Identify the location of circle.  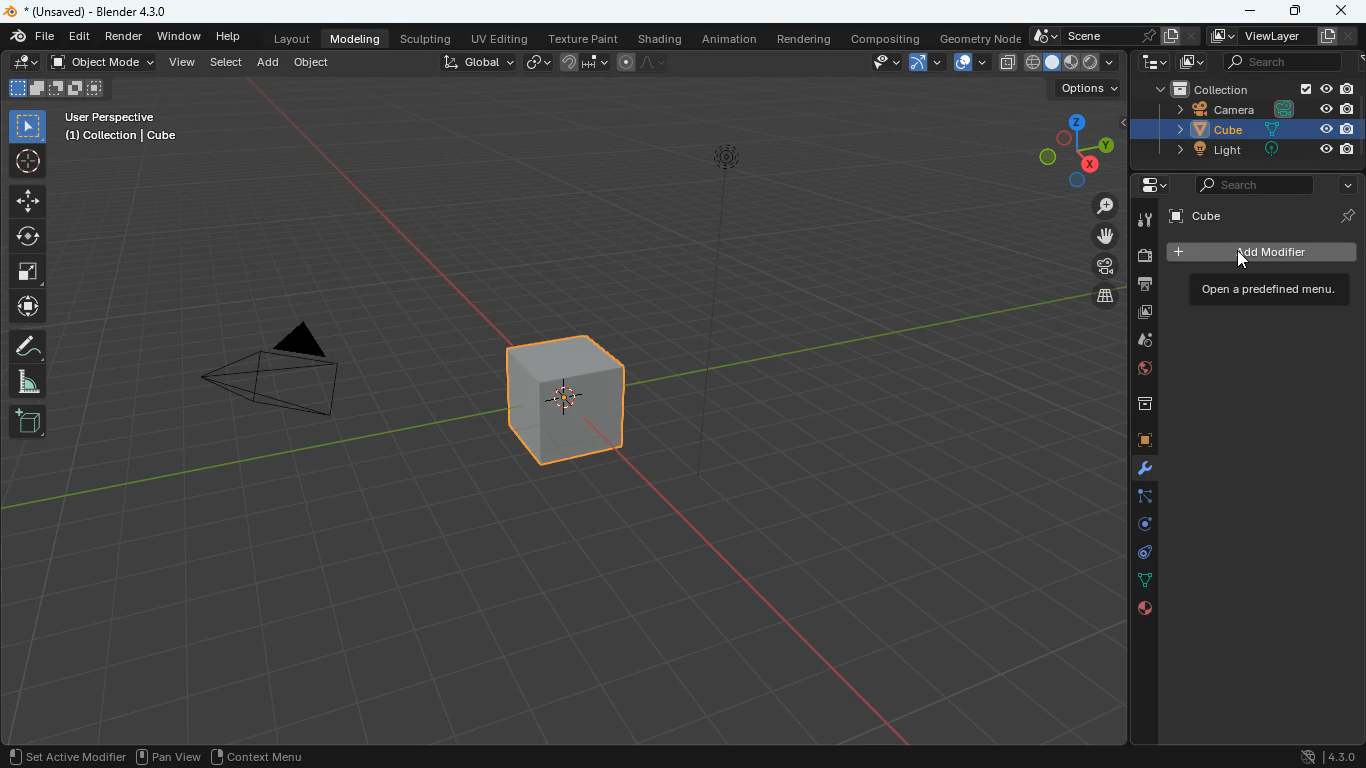
(29, 237).